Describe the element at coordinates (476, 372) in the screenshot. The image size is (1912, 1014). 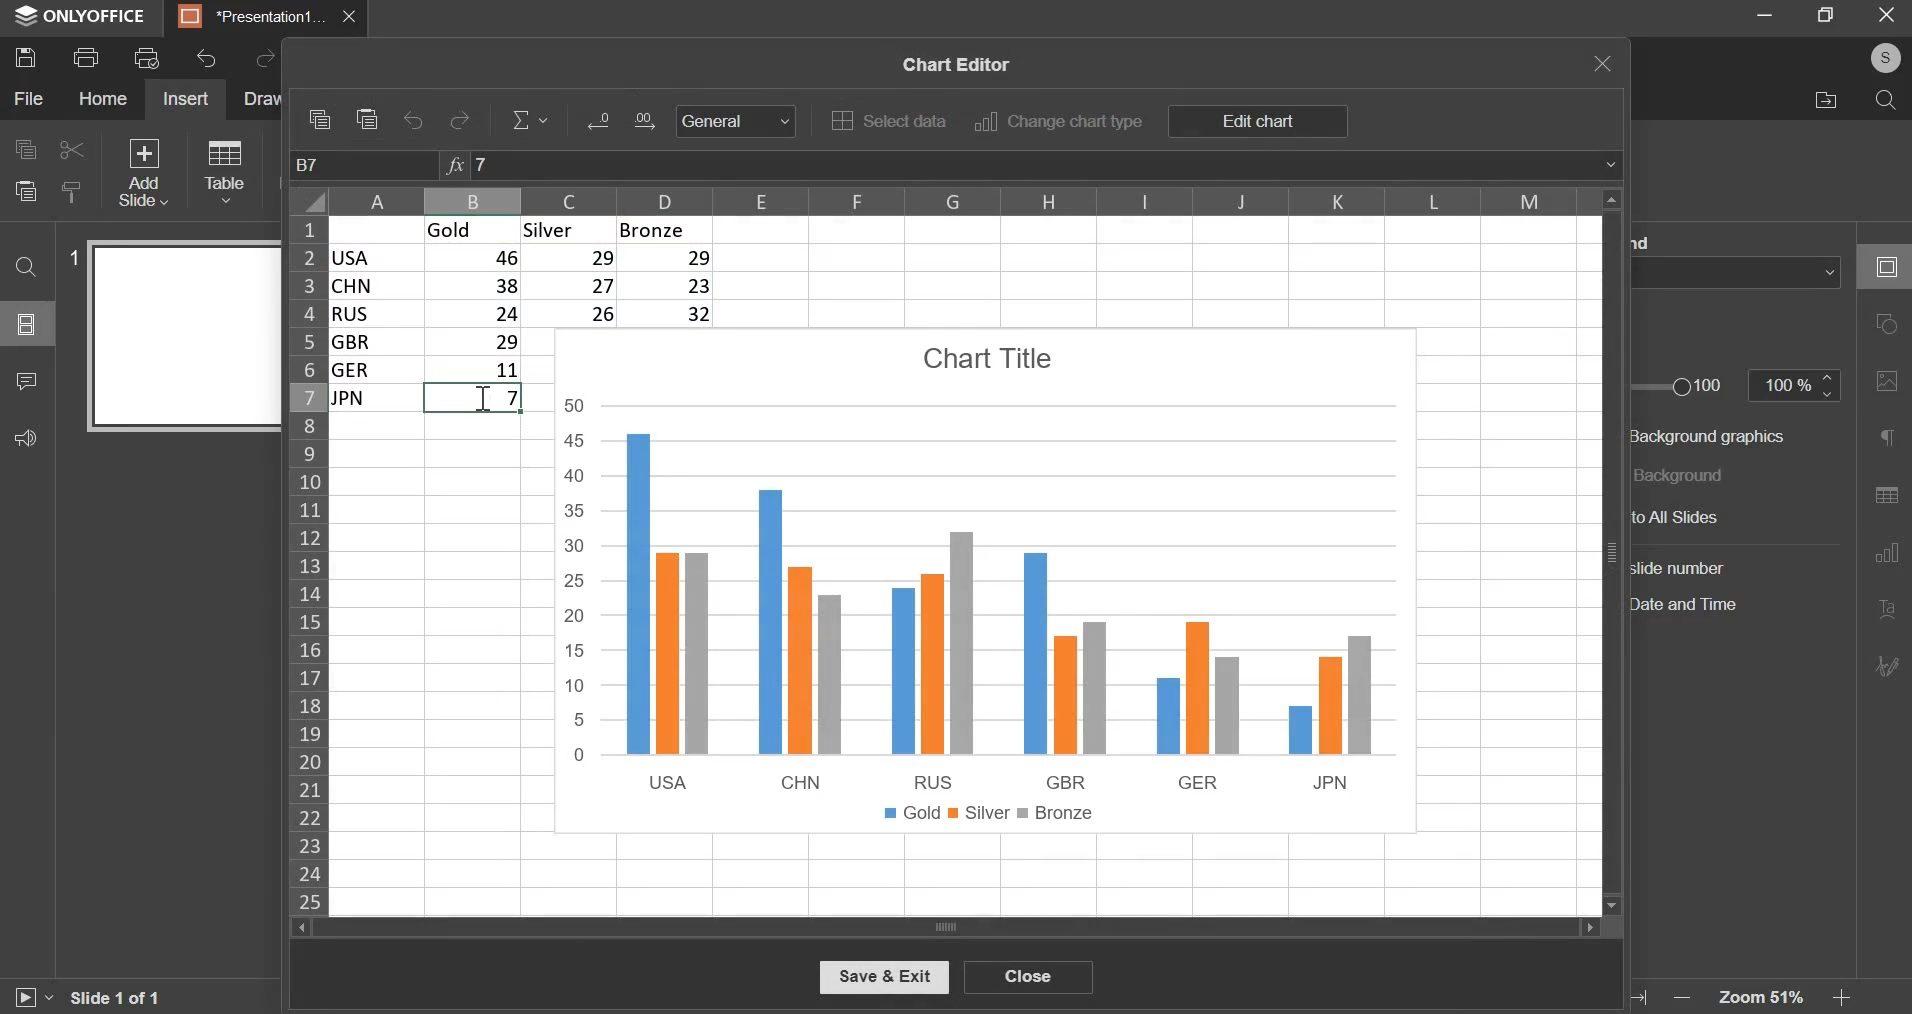
I see `11` at that location.